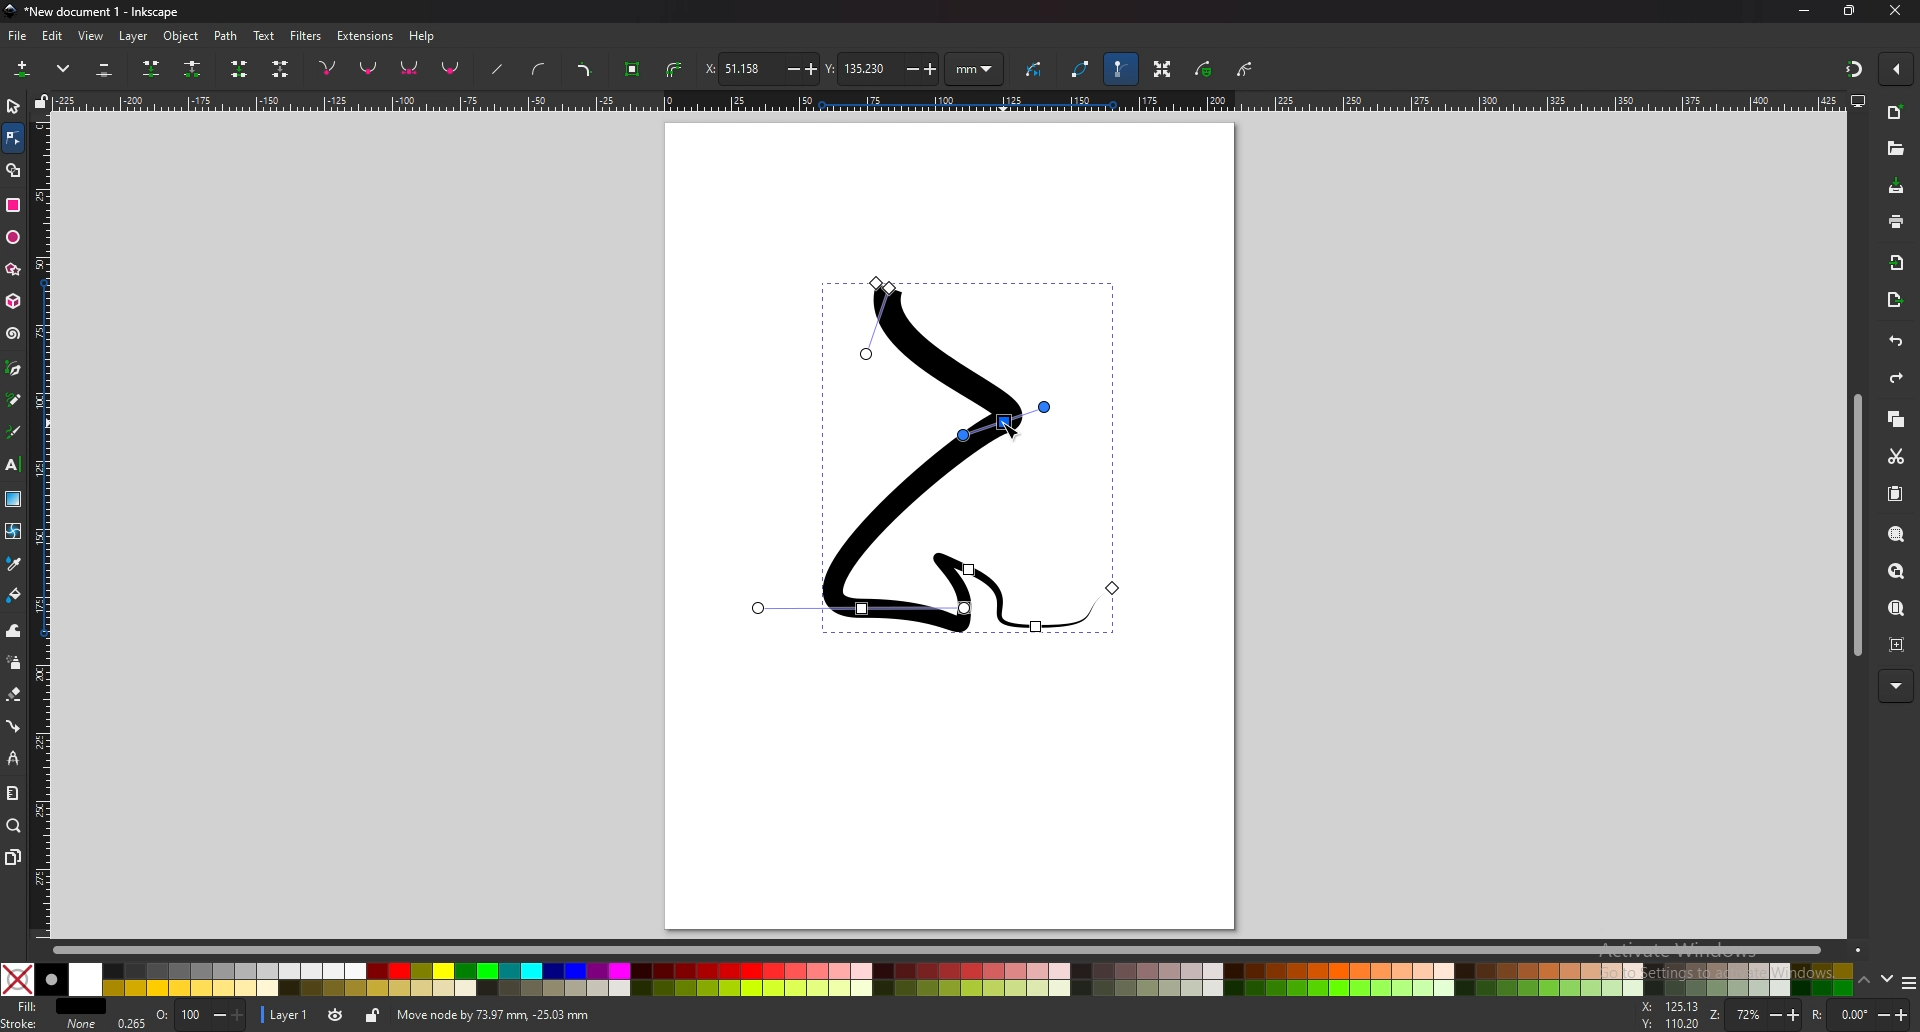 This screenshot has height=1032, width=1920. Describe the element at coordinates (13, 531) in the screenshot. I see `mesh` at that location.